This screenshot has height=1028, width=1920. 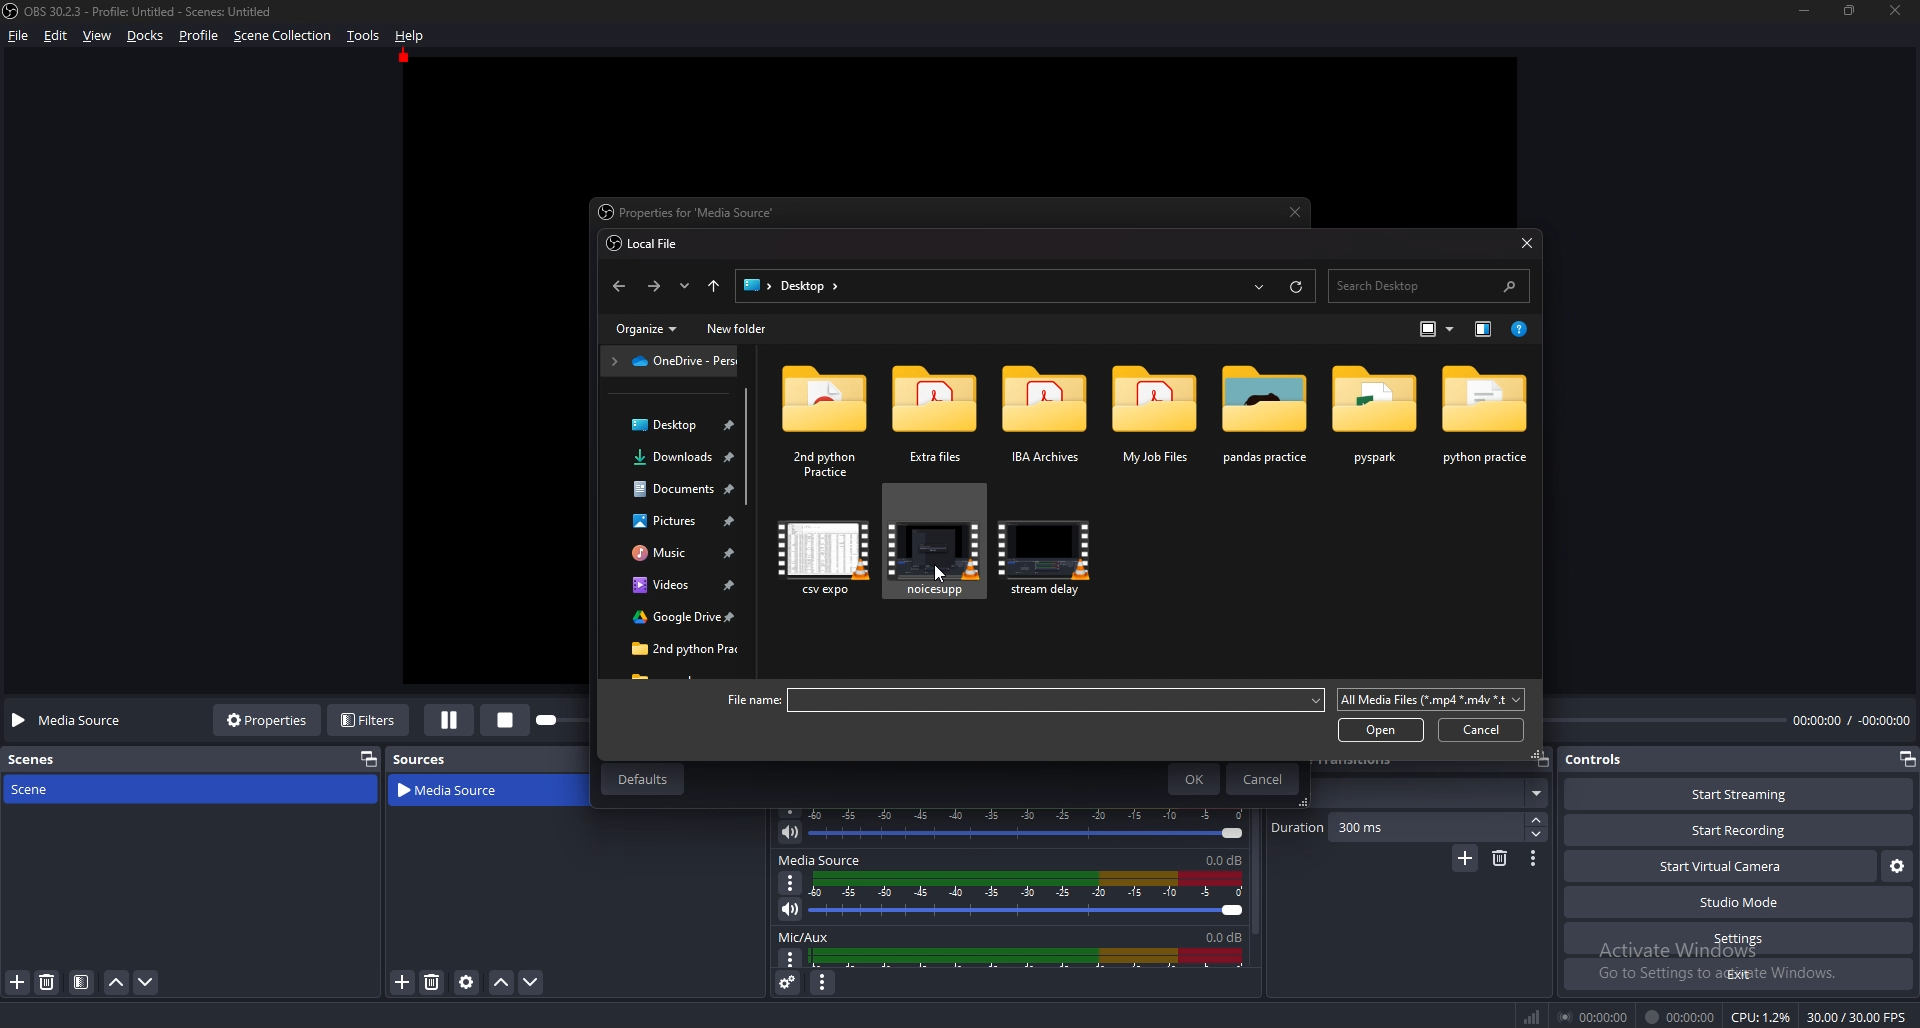 I want to click on folder, so click(x=1486, y=416).